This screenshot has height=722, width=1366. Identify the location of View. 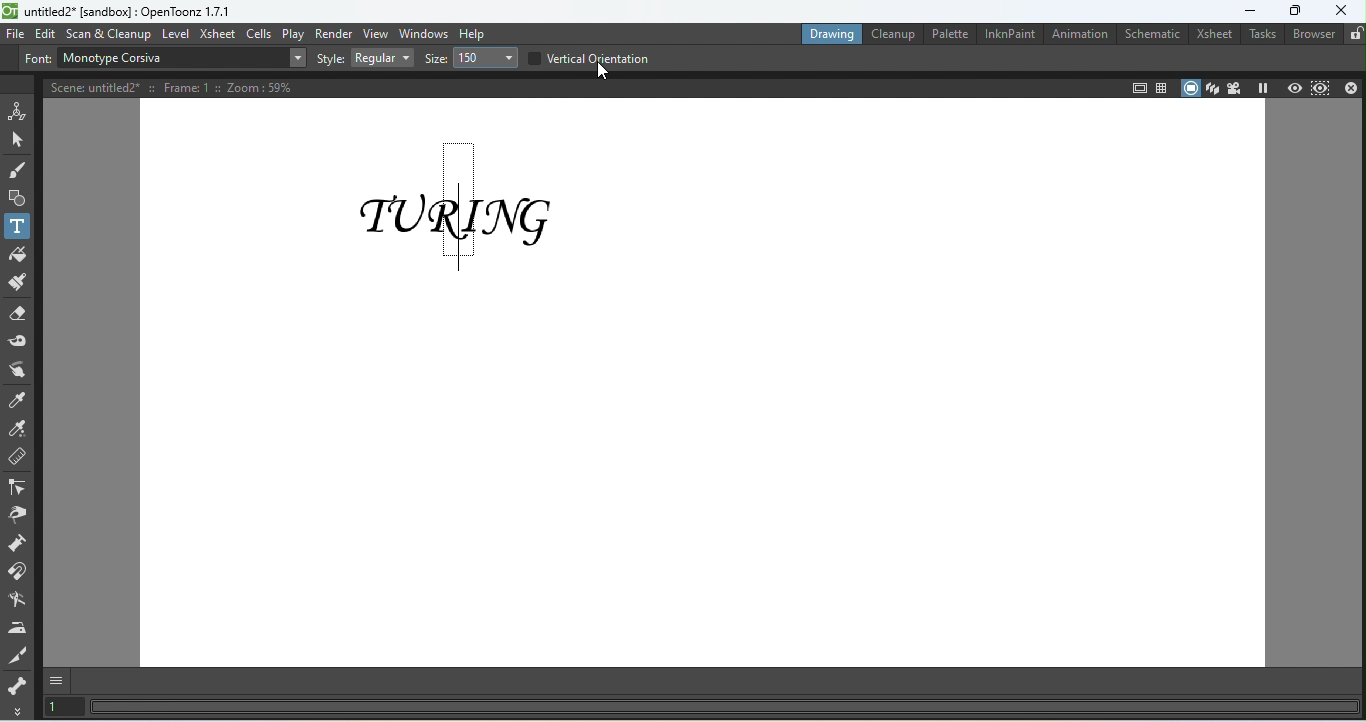
(375, 33).